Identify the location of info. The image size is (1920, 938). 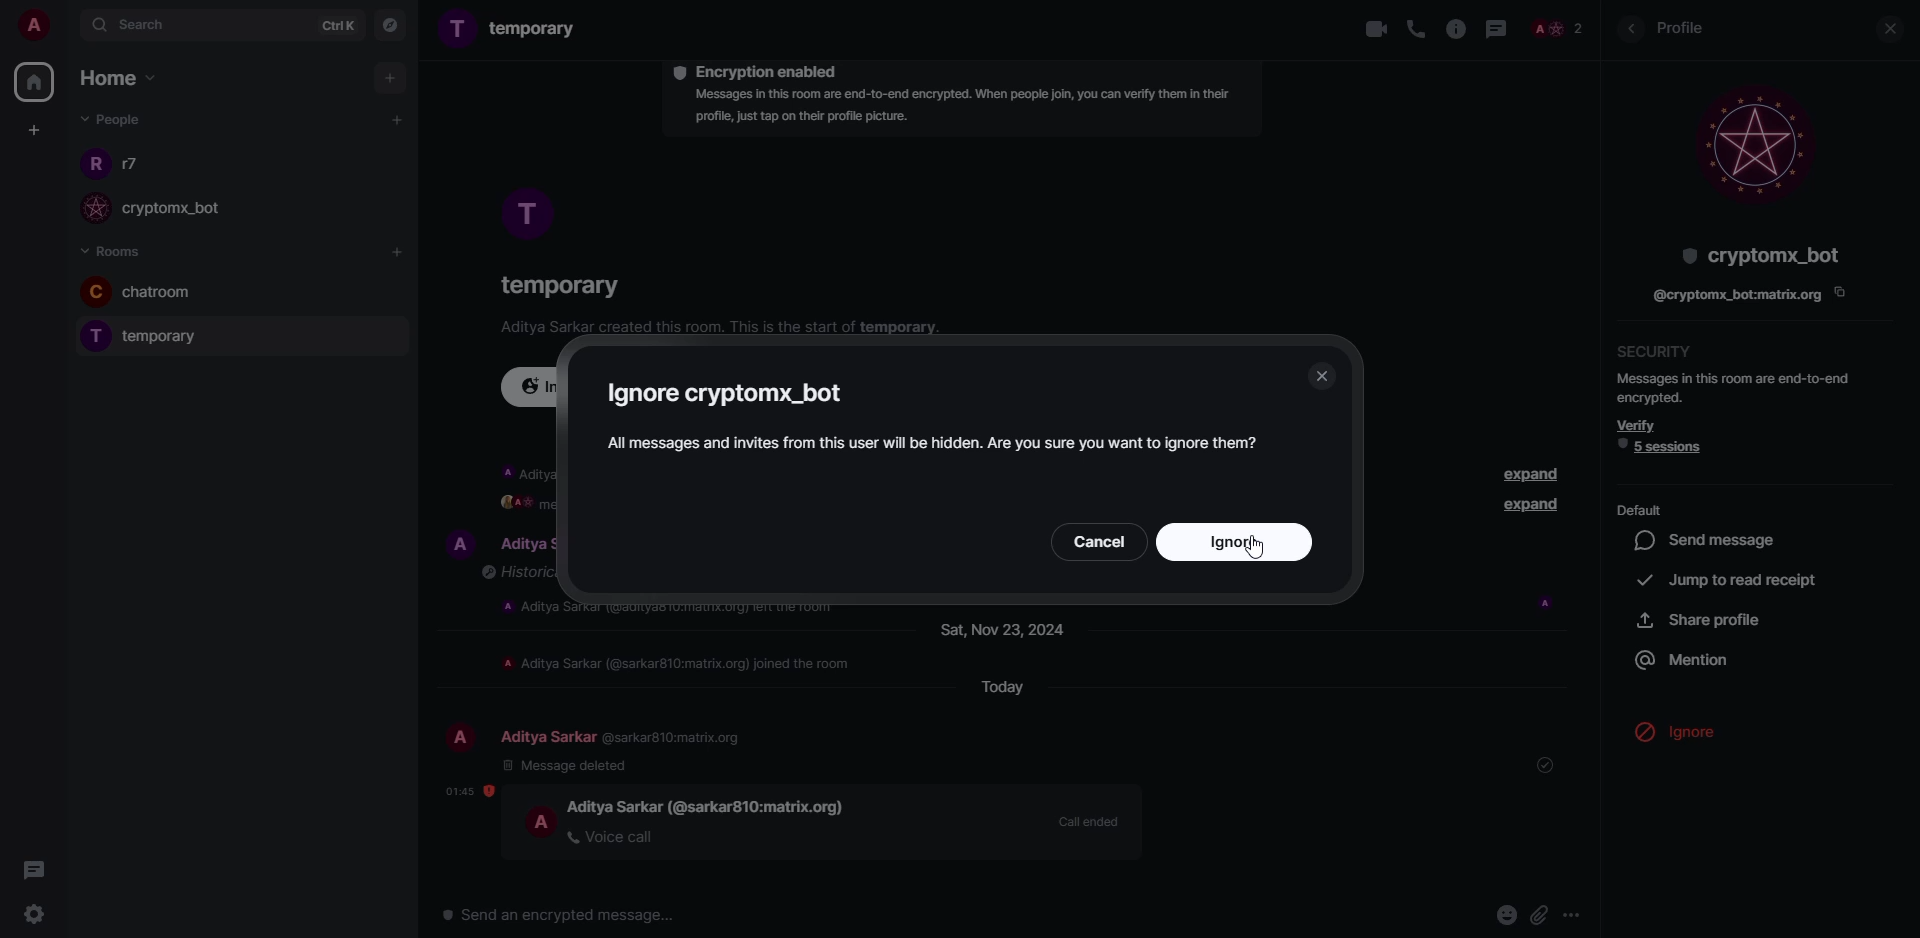
(937, 442).